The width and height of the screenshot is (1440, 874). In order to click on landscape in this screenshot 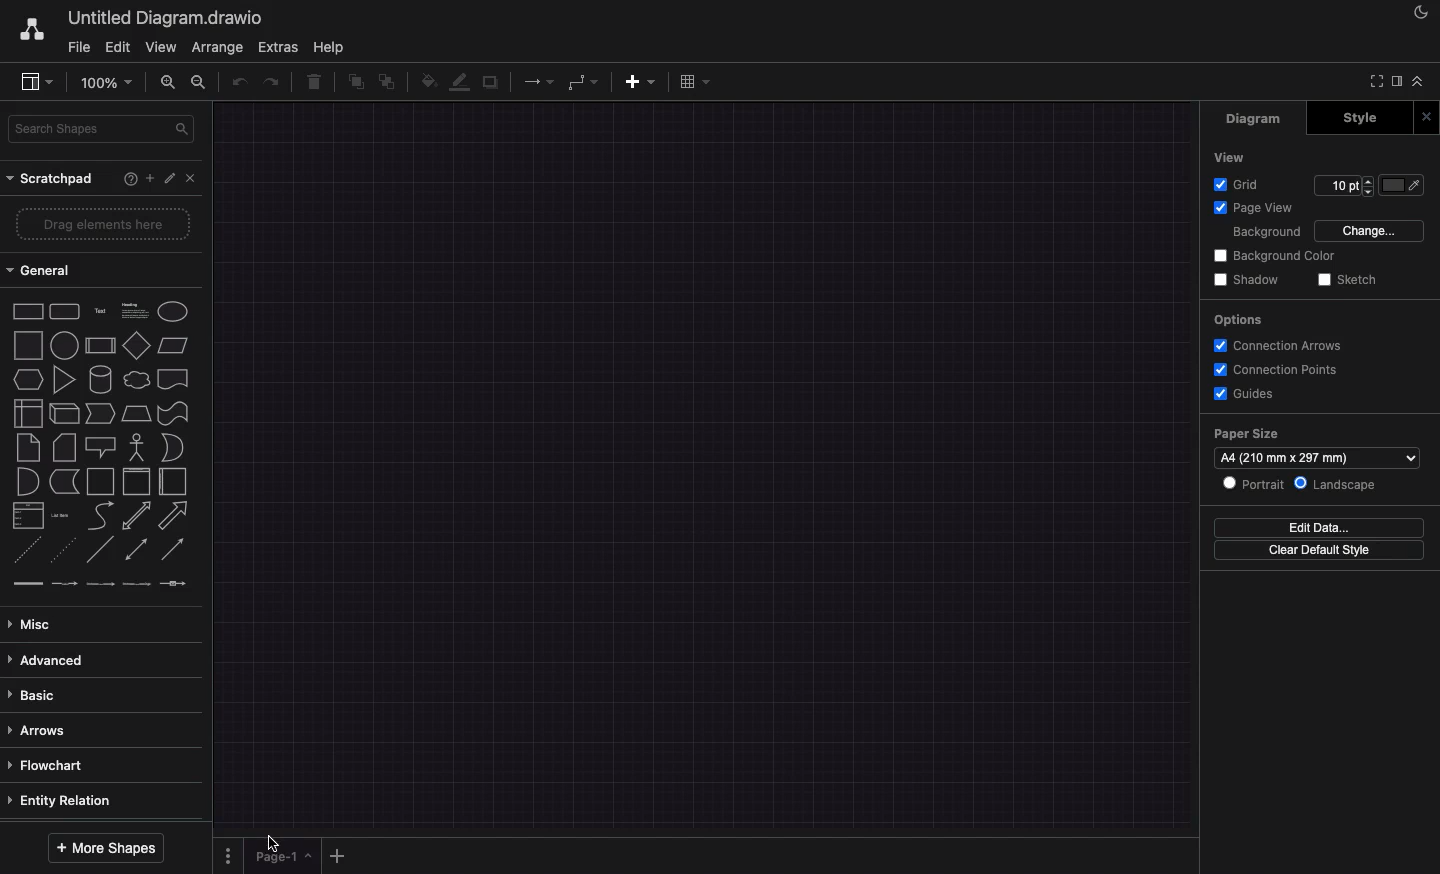, I will do `click(1335, 485)`.